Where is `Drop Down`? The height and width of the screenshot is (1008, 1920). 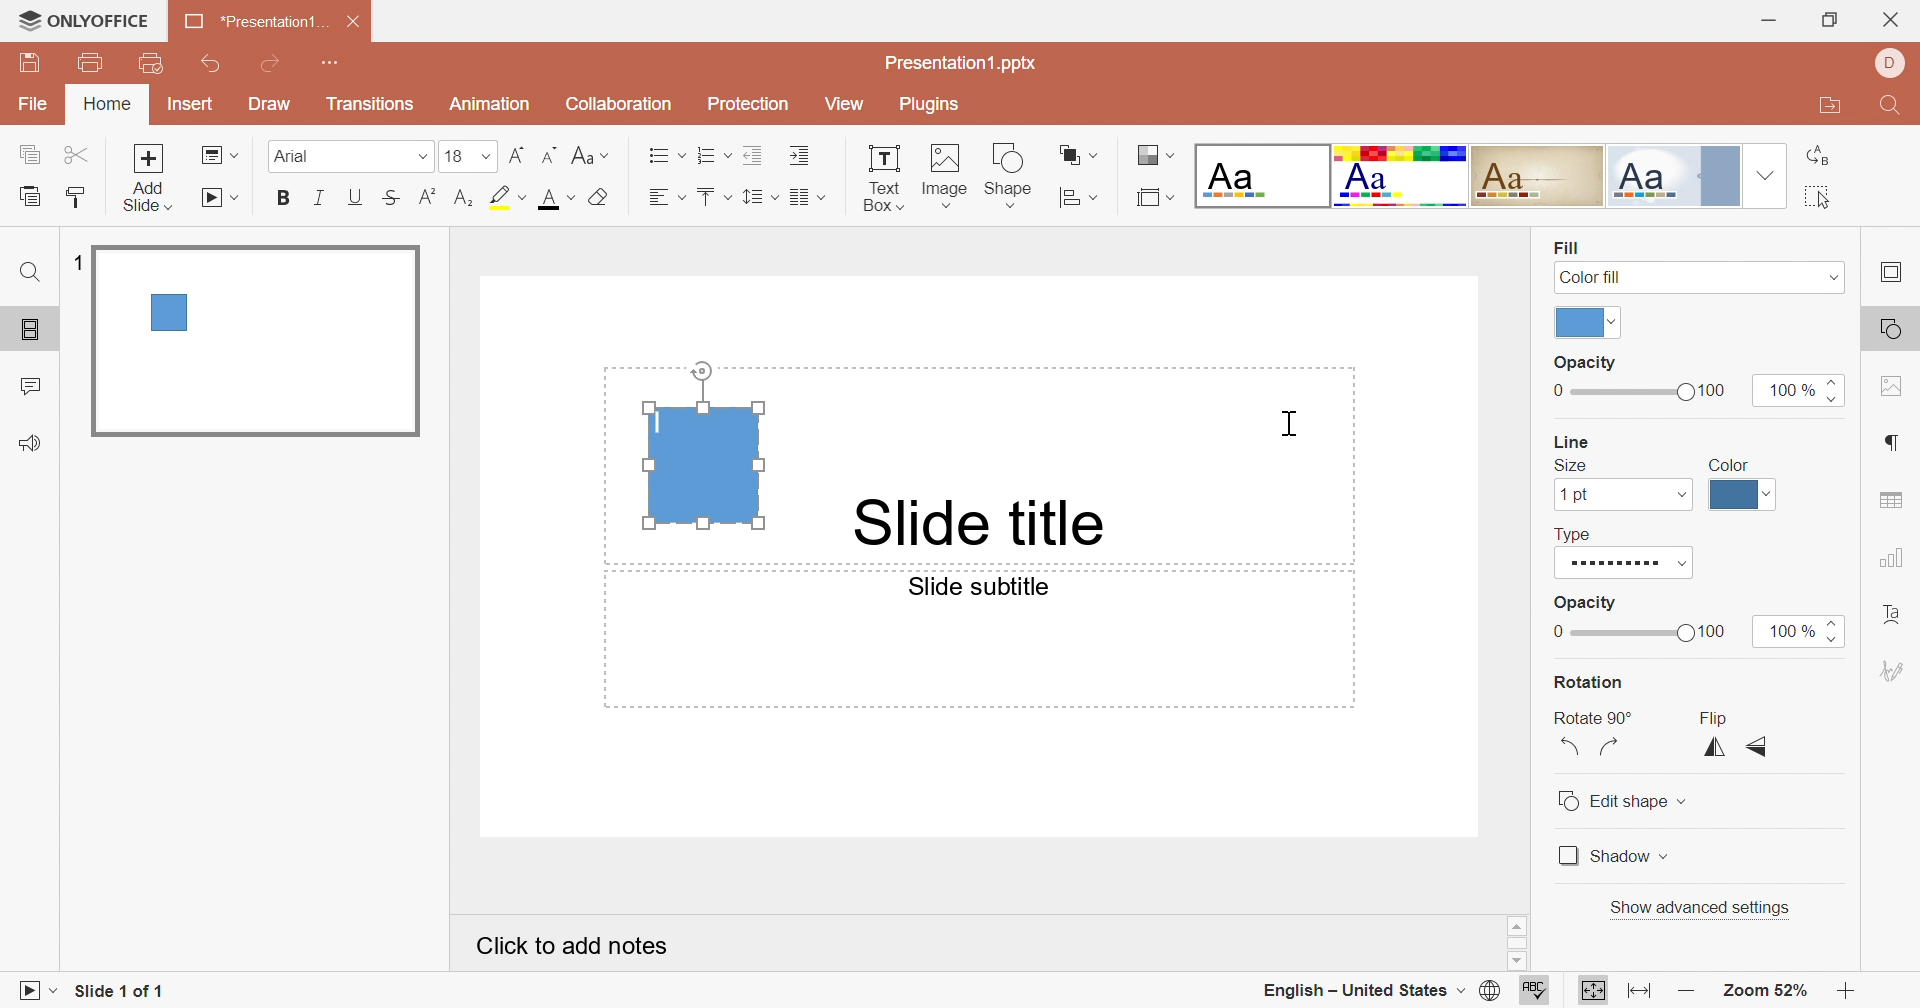 Drop Down is located at coordinates (1828, 276).